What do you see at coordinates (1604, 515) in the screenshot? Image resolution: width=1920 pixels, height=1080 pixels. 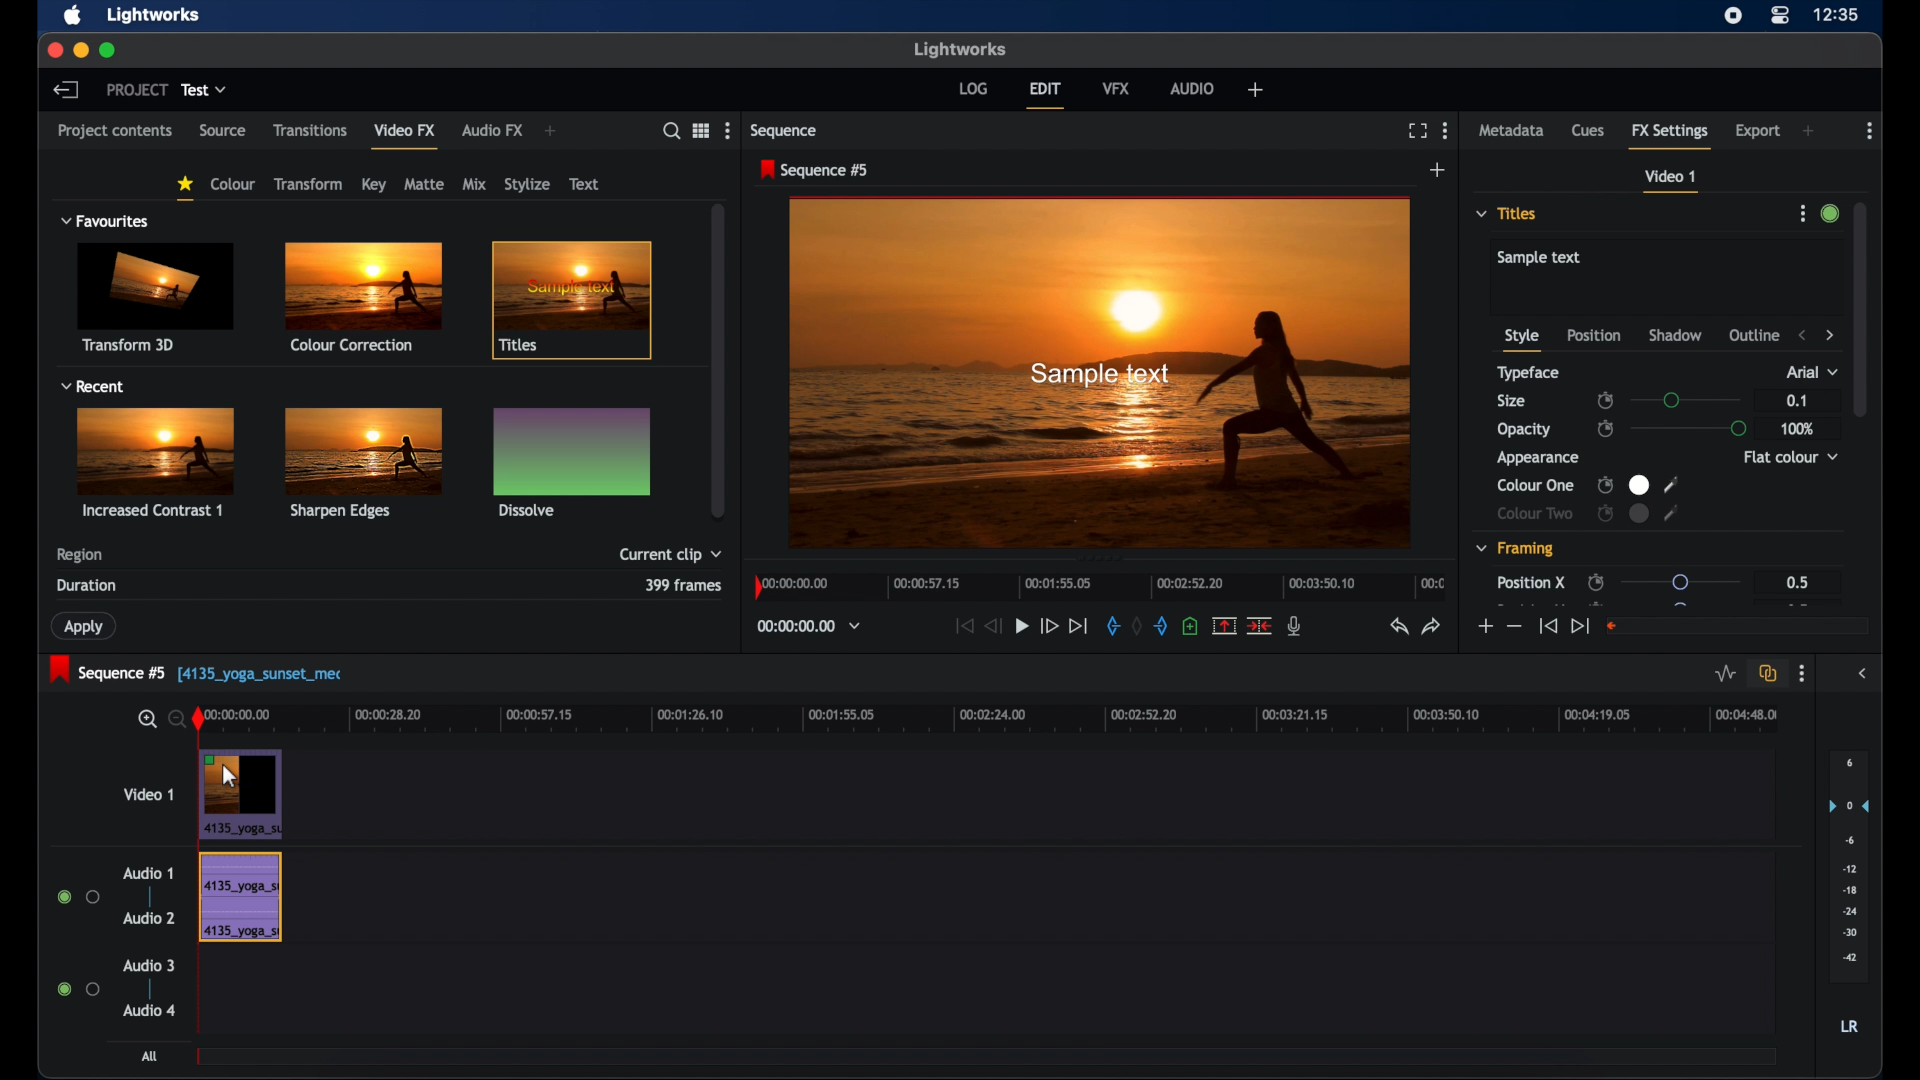 I see `enable/disable` at bounding box center [1604, 515].